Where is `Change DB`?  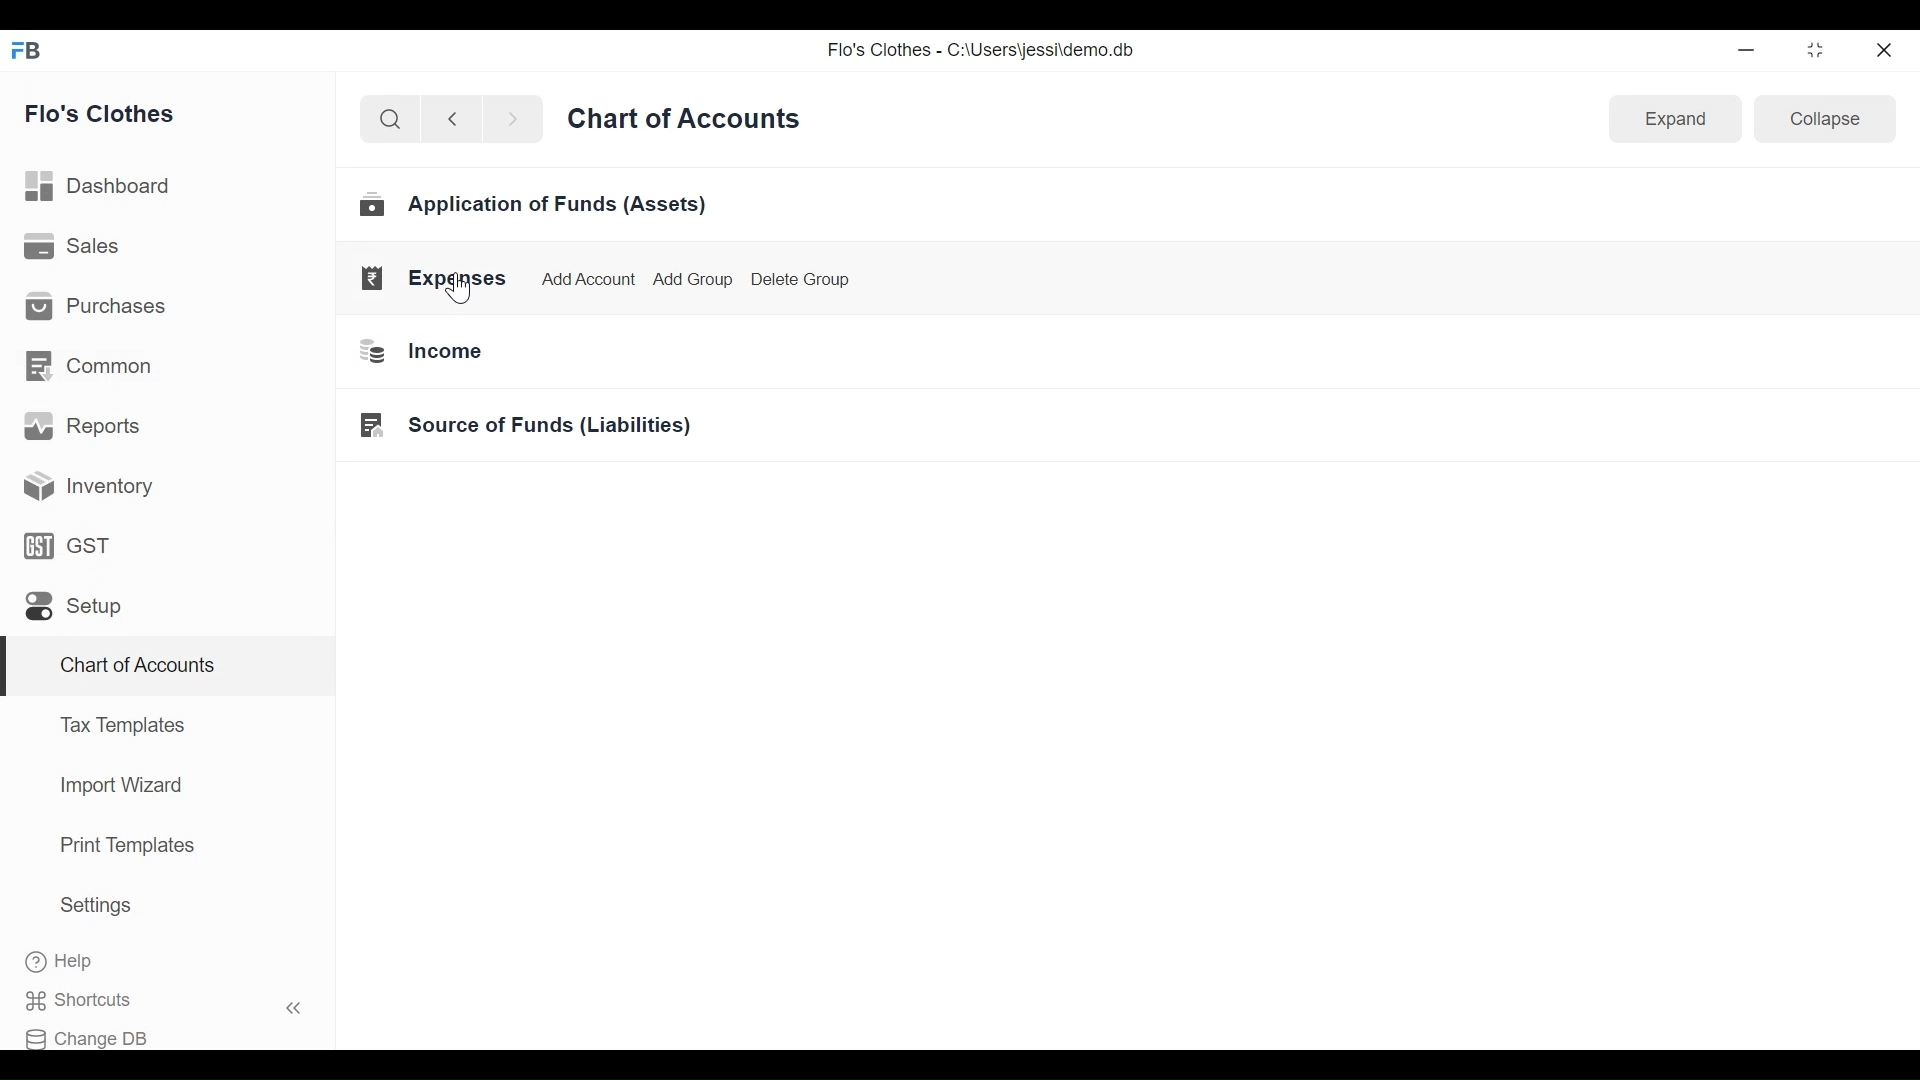
Change DB is located at coordinates (97, 1034).